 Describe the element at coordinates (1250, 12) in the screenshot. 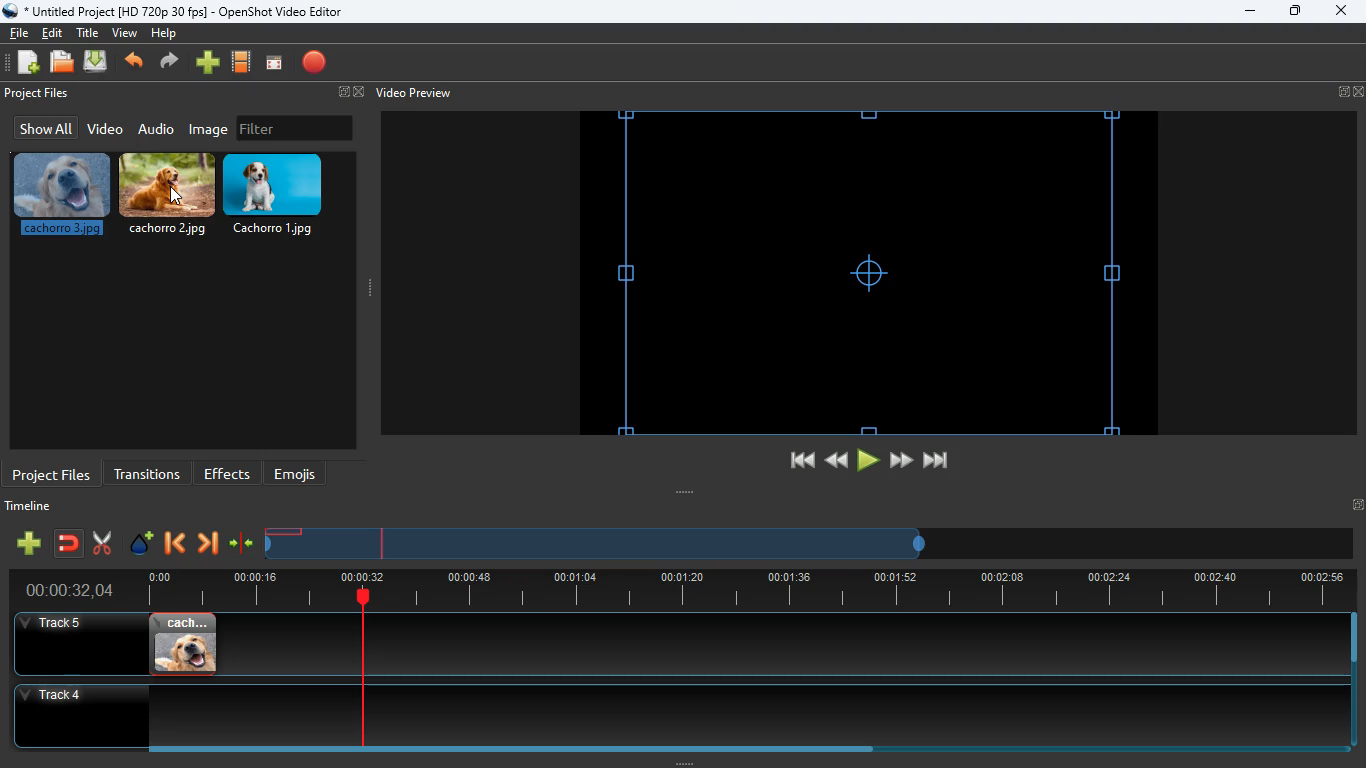

I see `minimize` at that location.